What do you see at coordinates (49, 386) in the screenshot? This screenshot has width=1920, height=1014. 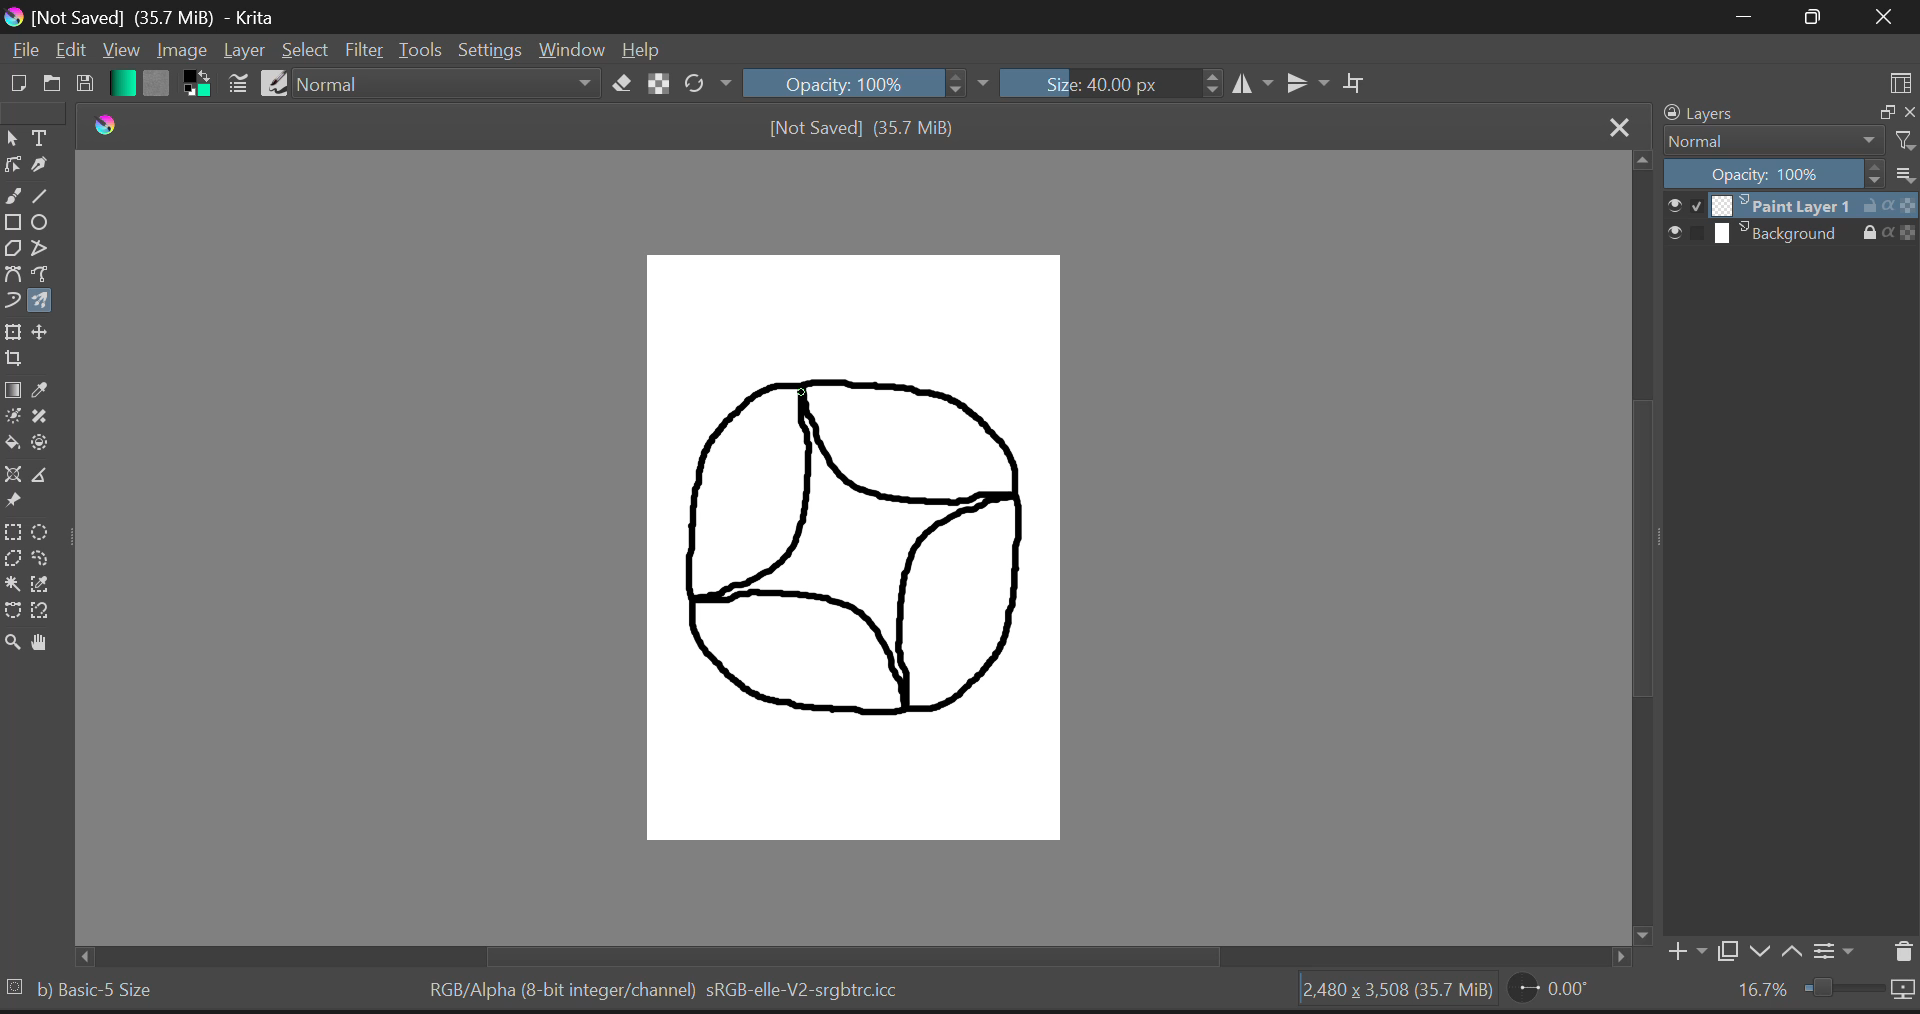 I see `Eyedropper` at bounding box center [49, 386].